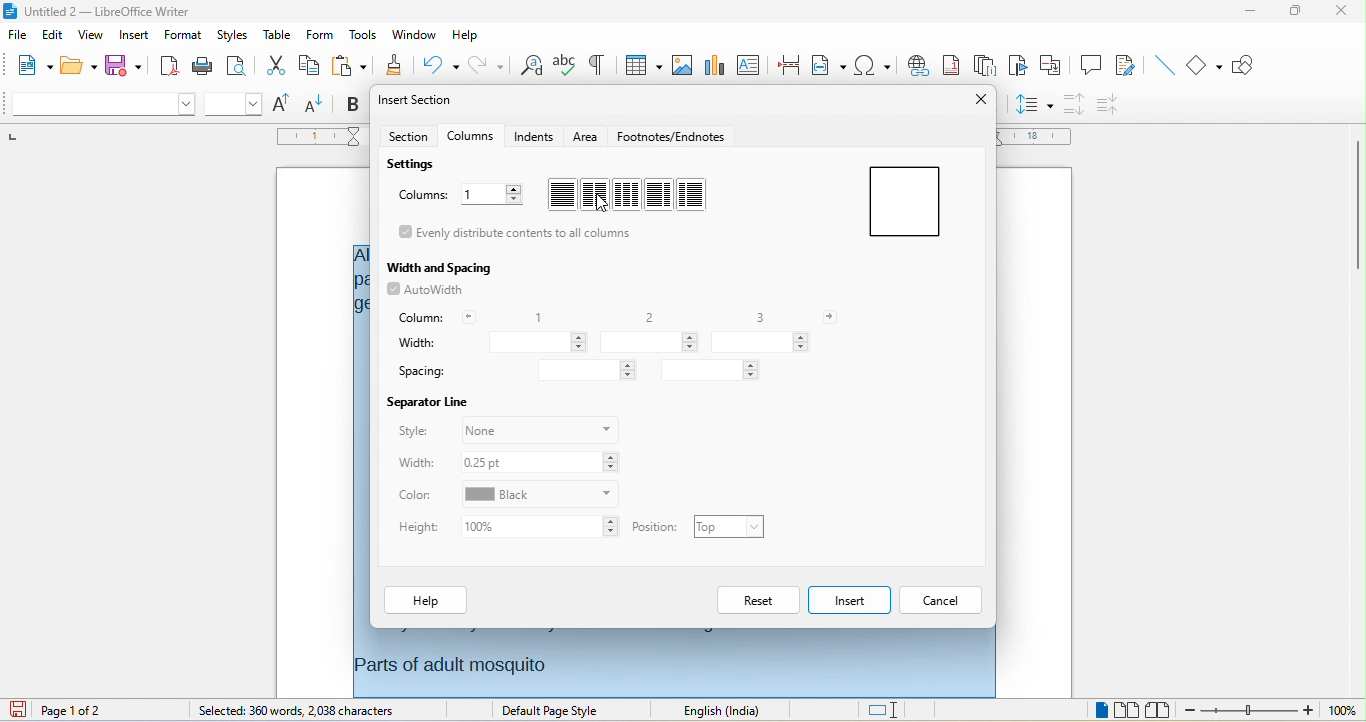  I want to click on undo, so click(436, 65).